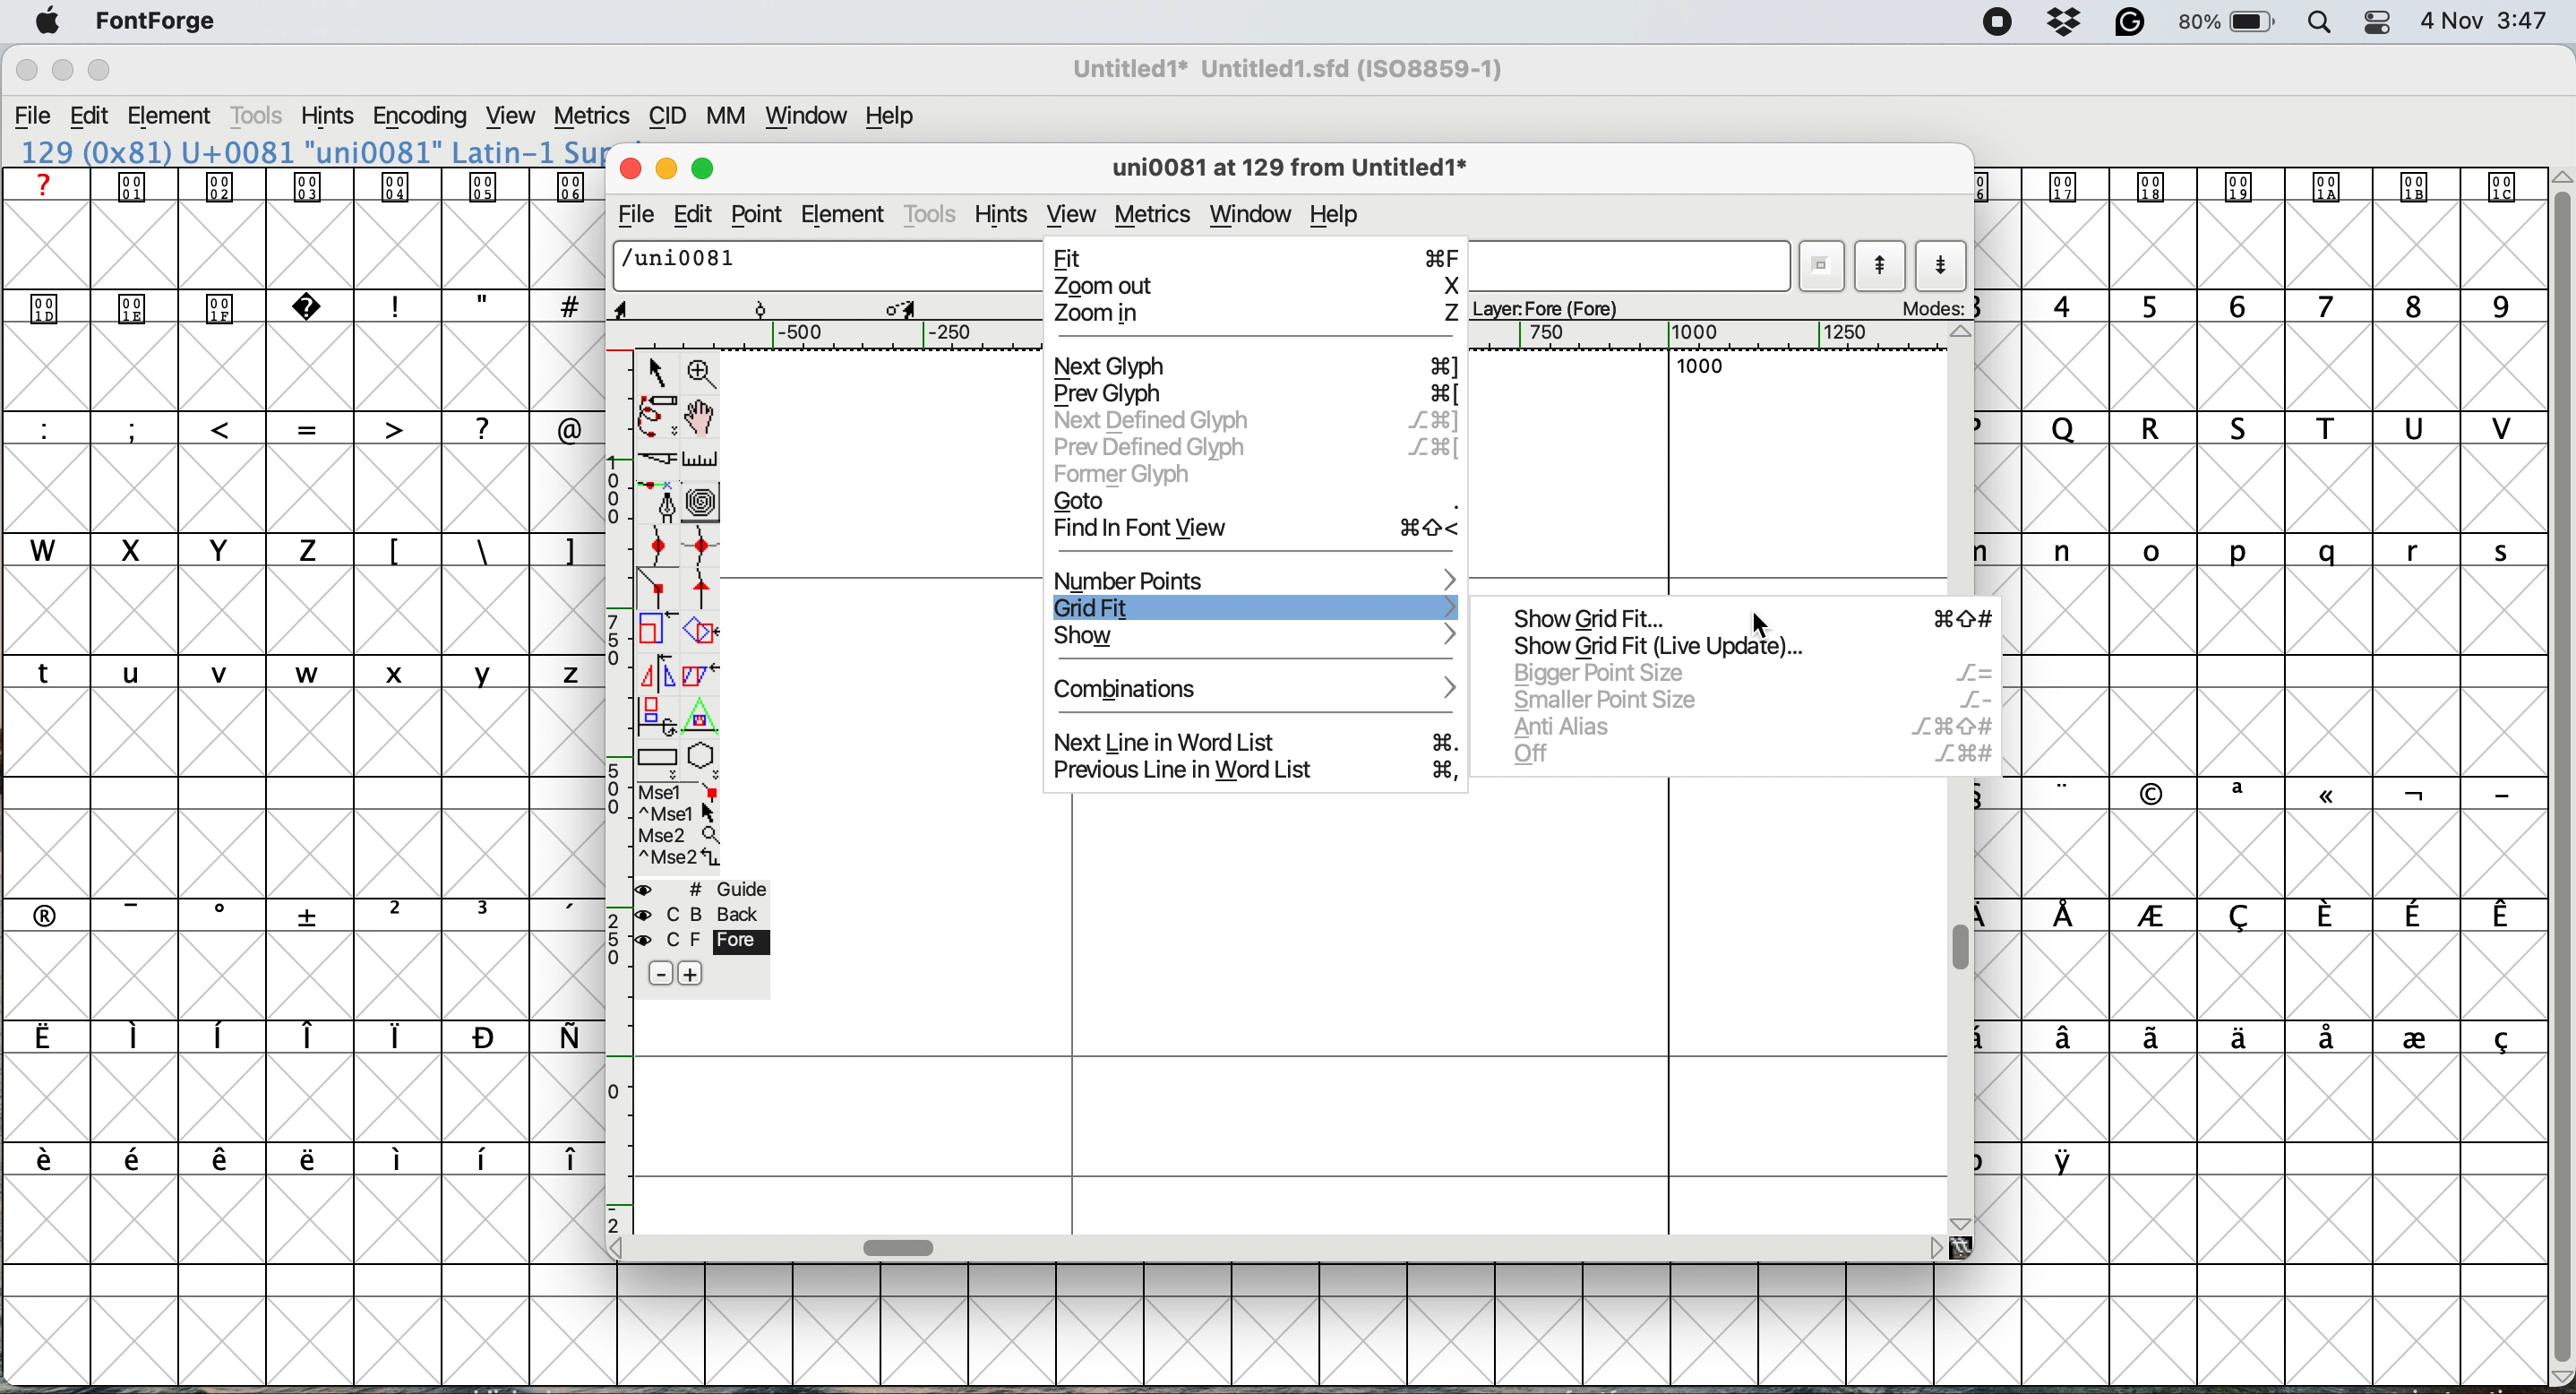 Image resolution: width=2576 pixels, height=1394 pixels. What do you see at coordinates (1125, 475) in the screenshot?
I see `former glyph` at bounding box center [1125, 475].